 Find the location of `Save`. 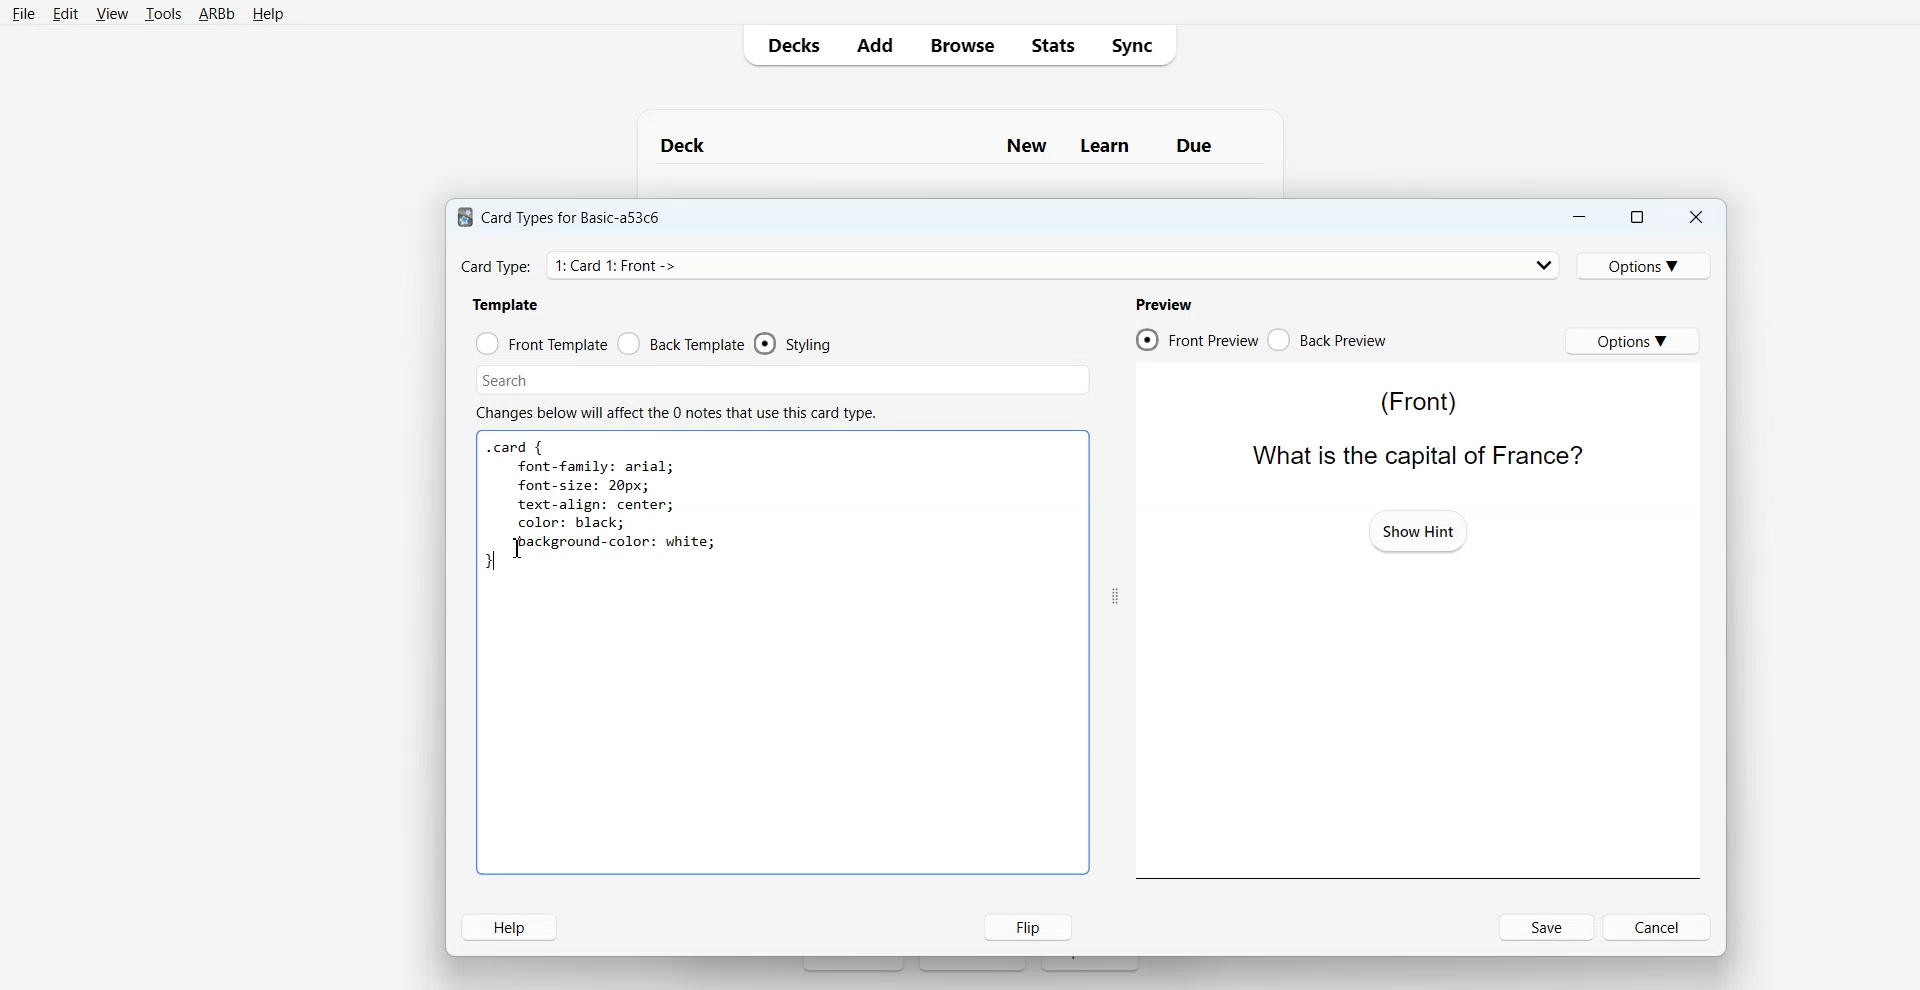

Save is located at coordinates (1548, 927).